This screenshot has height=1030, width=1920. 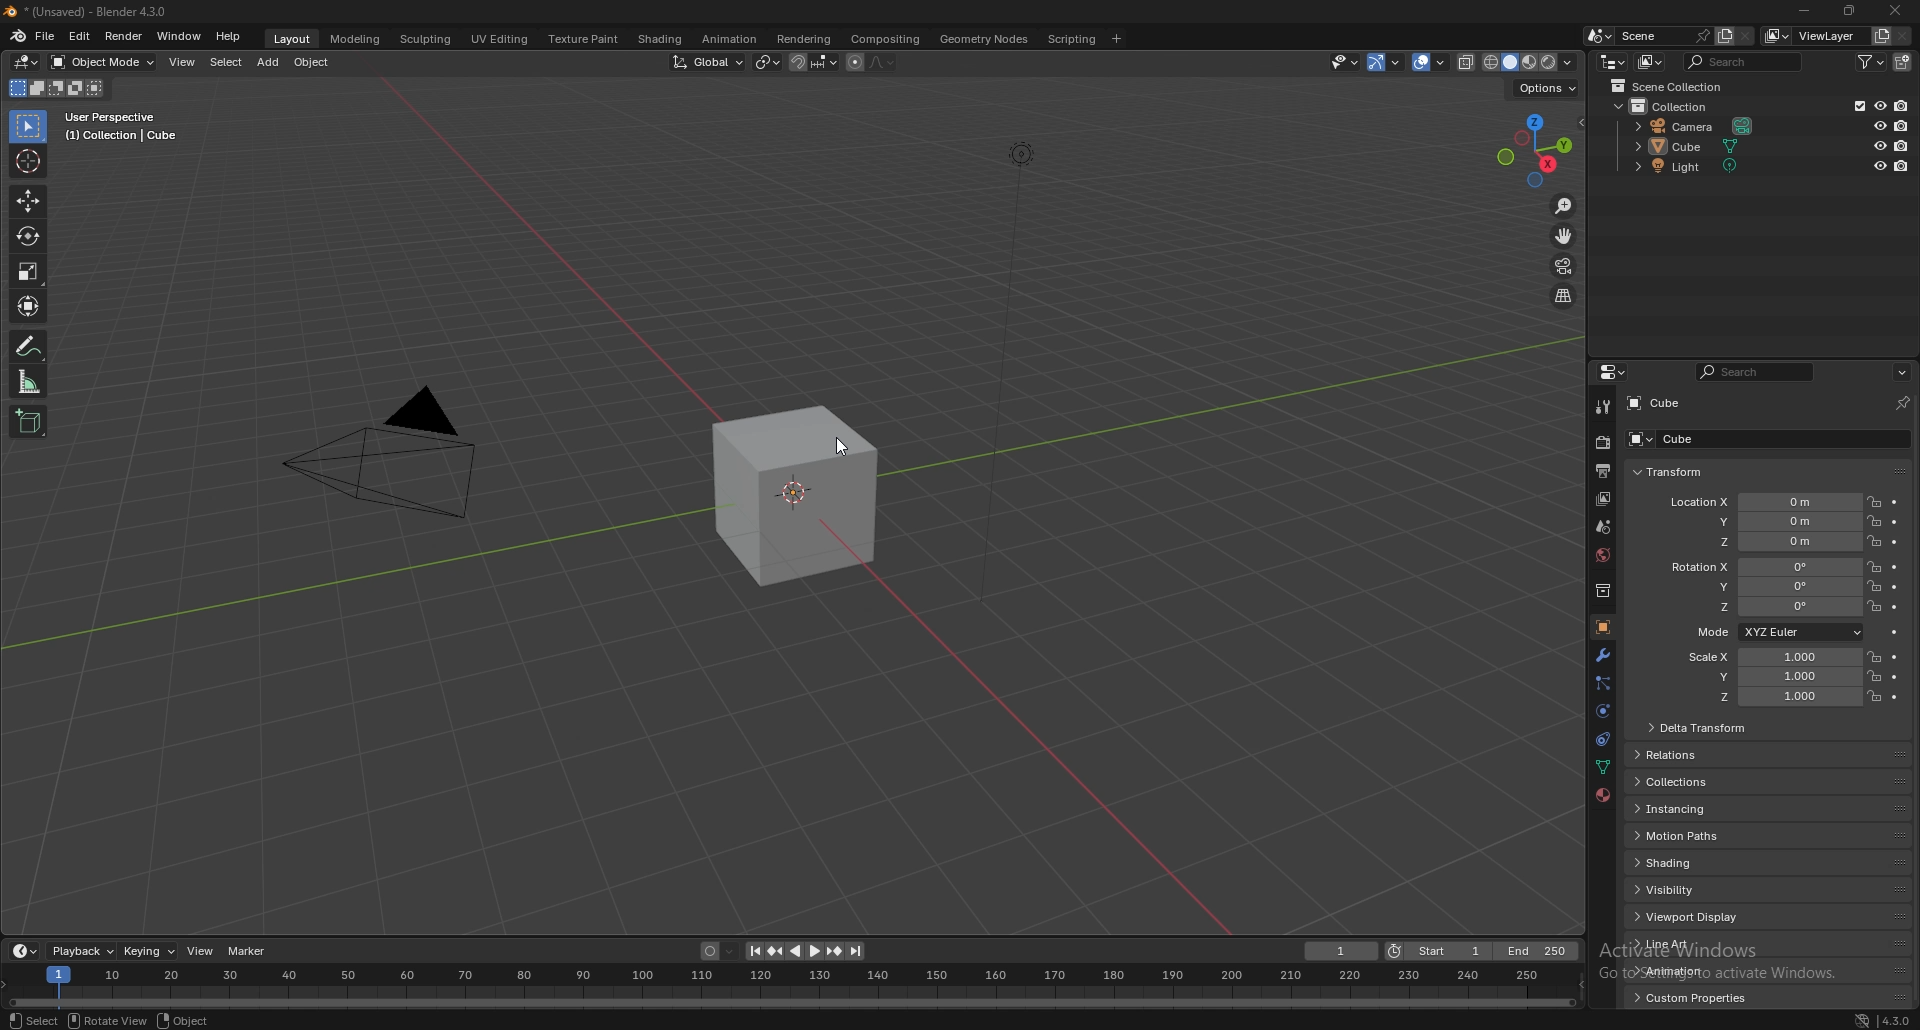 What do you see at coordinates (1699, 728) in the screenshot?
I see `delta transform` at bounding box center [1699, 728].